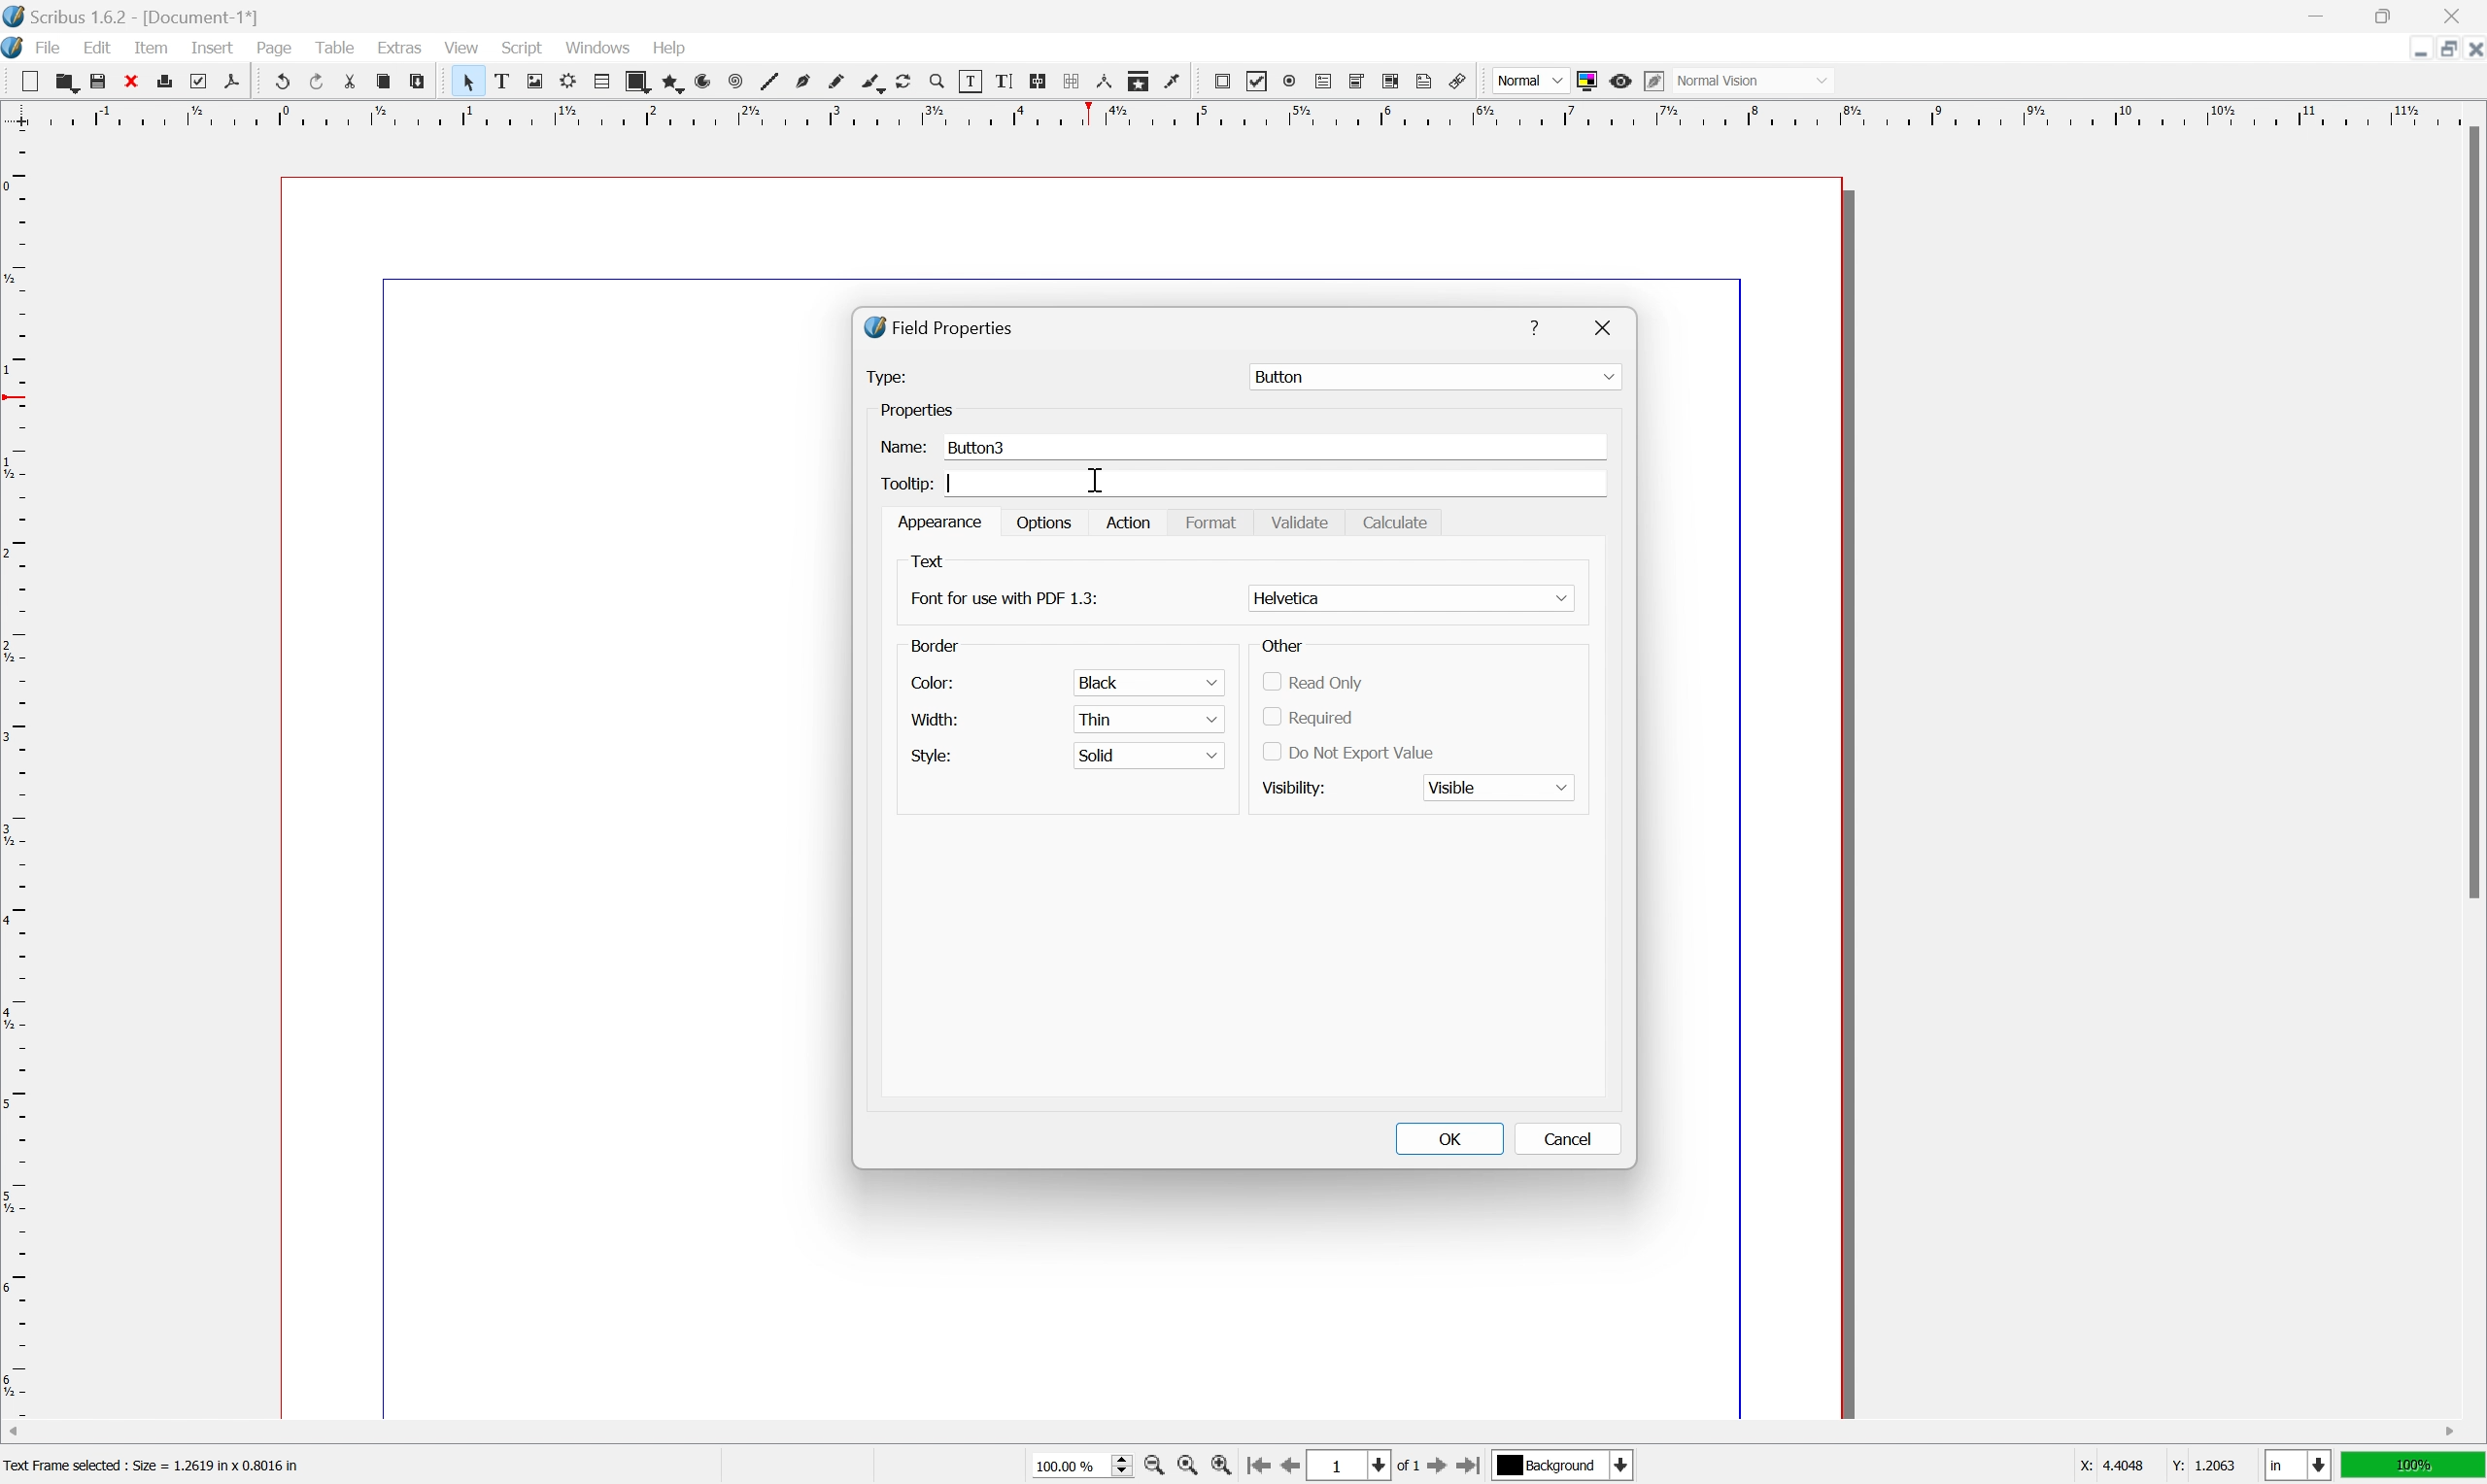 The height and width of the screenshot is (1484, 2487). I want to click on script, so click(524, 46).